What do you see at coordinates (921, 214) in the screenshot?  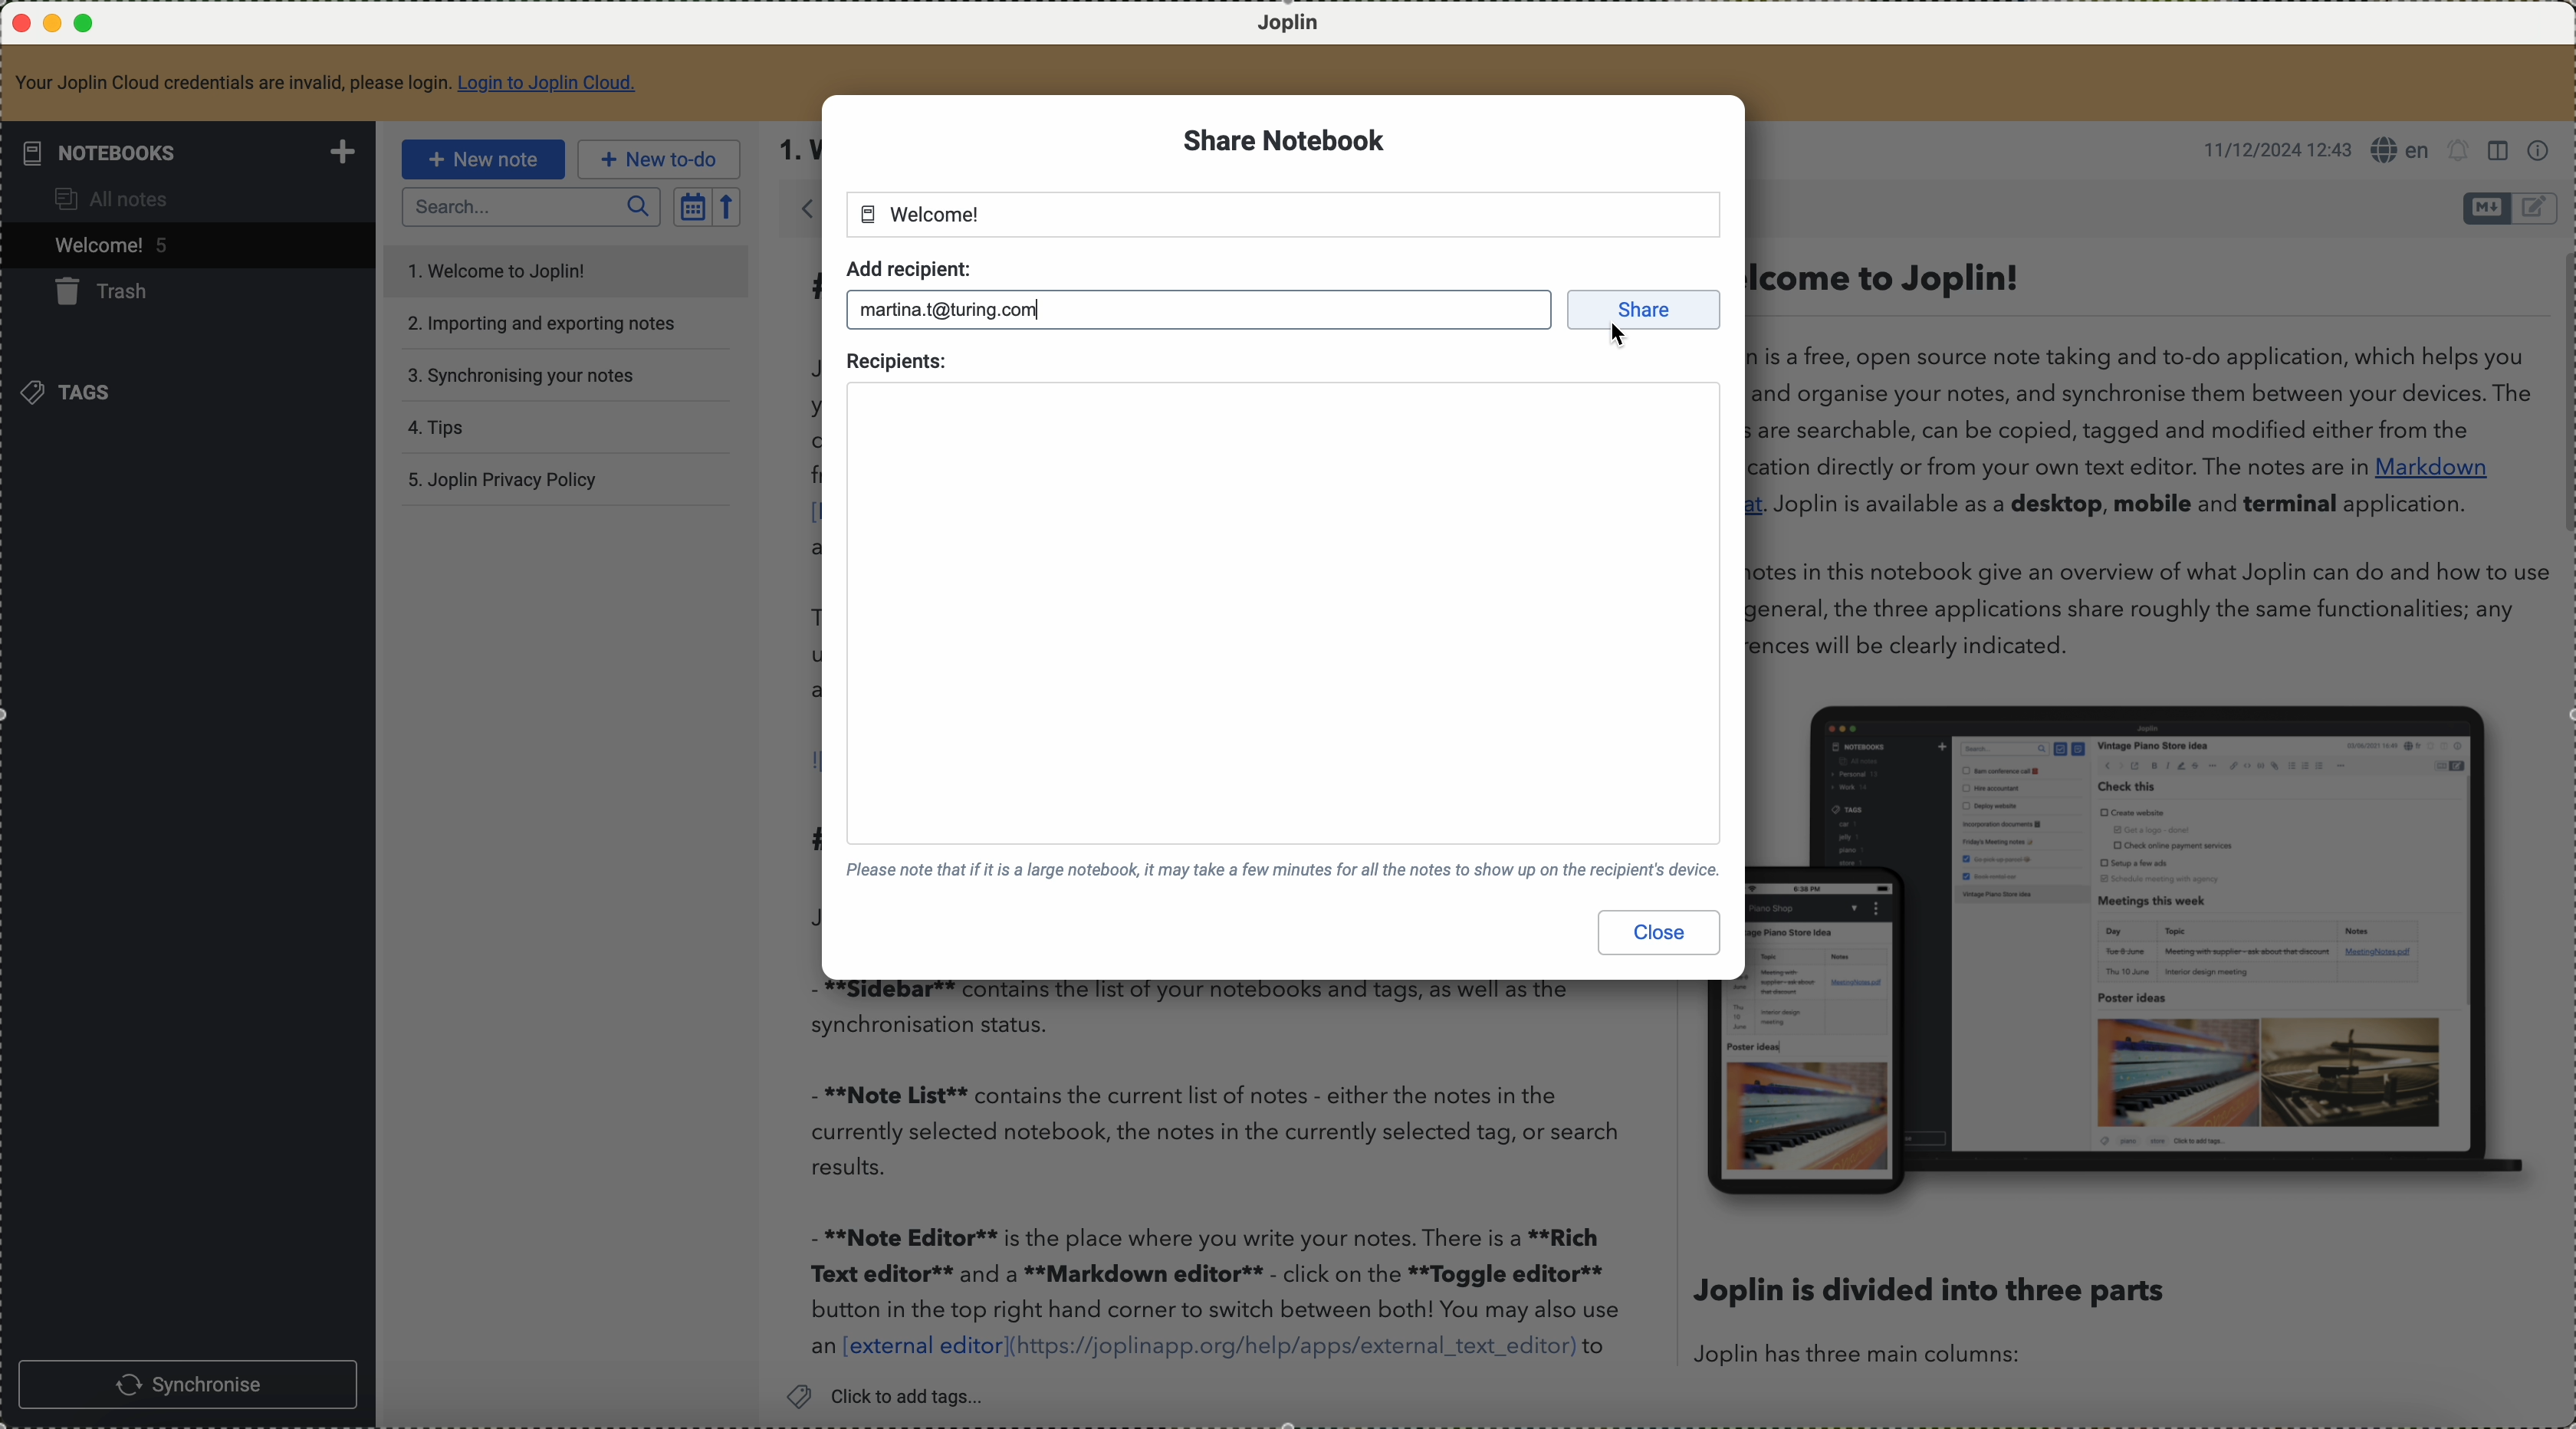 I see `welcome notebook` at bounding box center [921, 214].